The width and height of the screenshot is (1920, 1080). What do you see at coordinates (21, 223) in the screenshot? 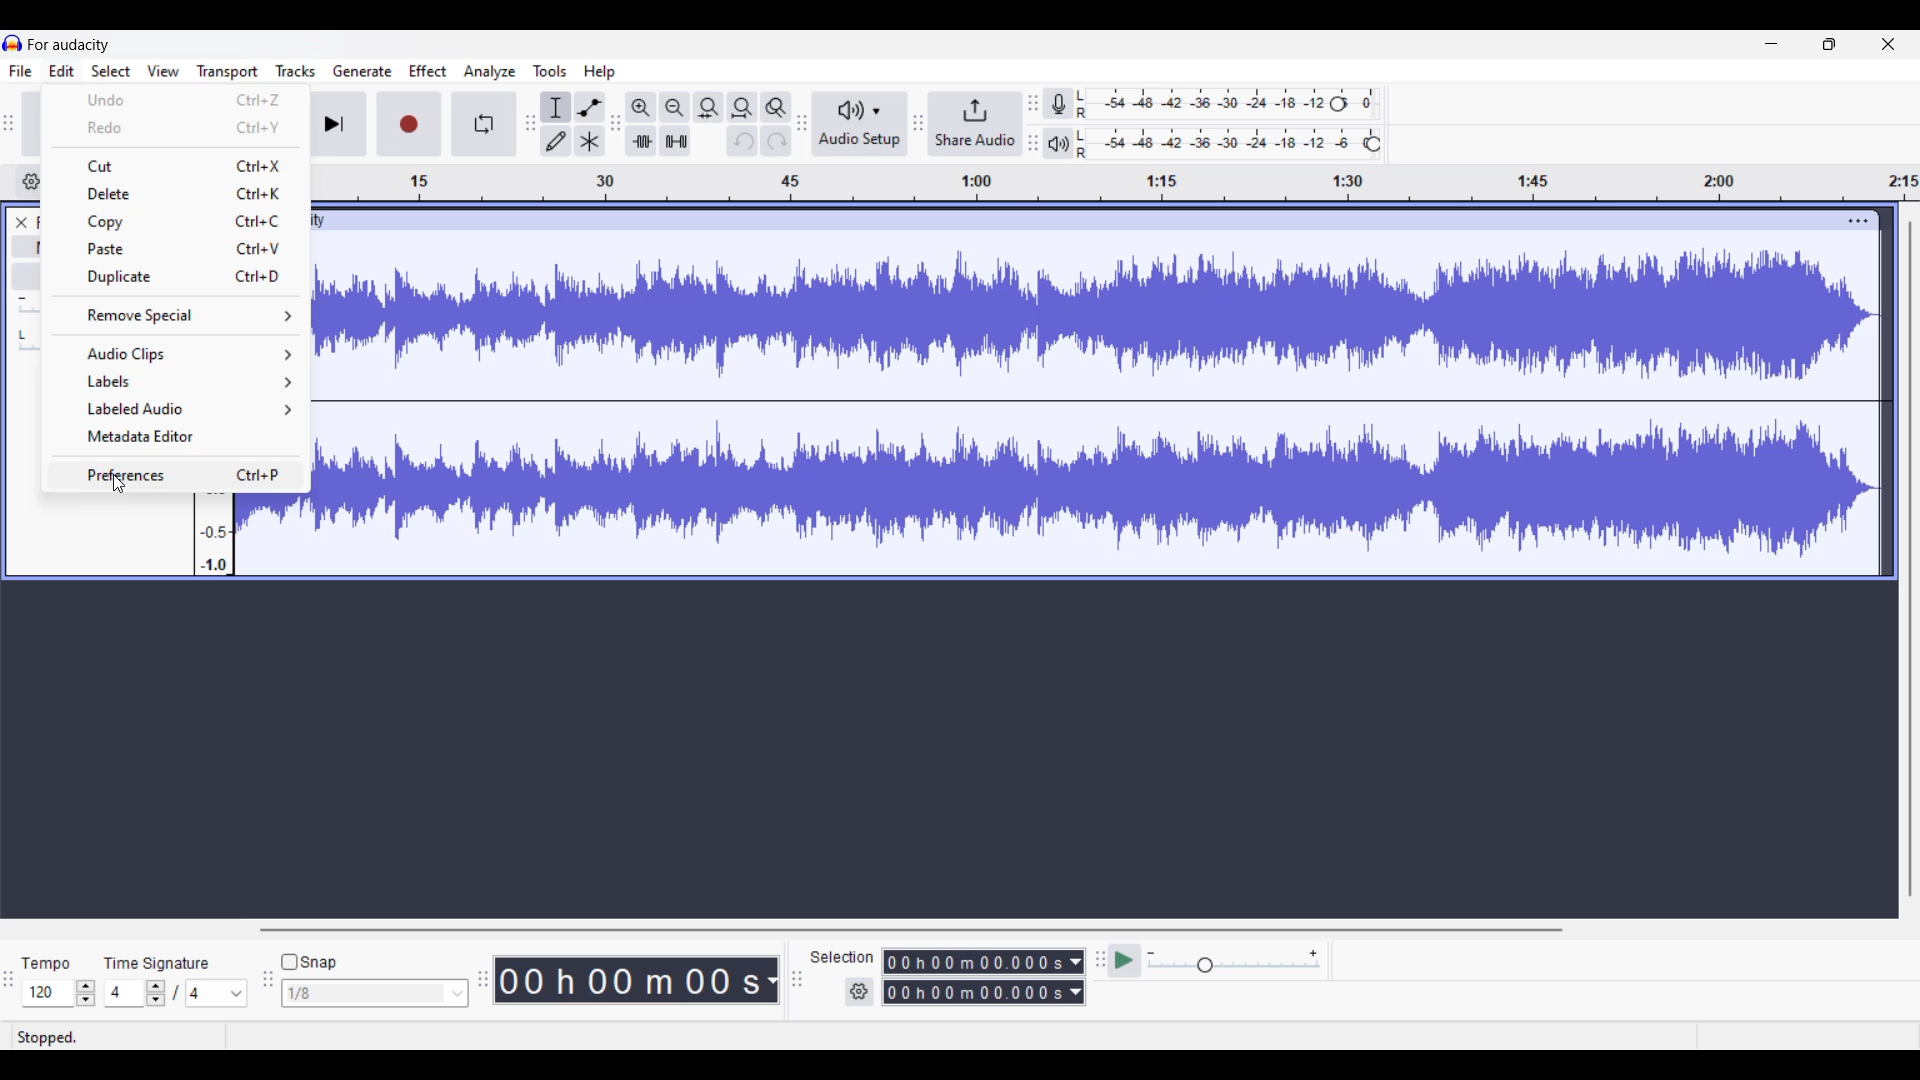
I see `Close track` at bounding box center [21, 223].